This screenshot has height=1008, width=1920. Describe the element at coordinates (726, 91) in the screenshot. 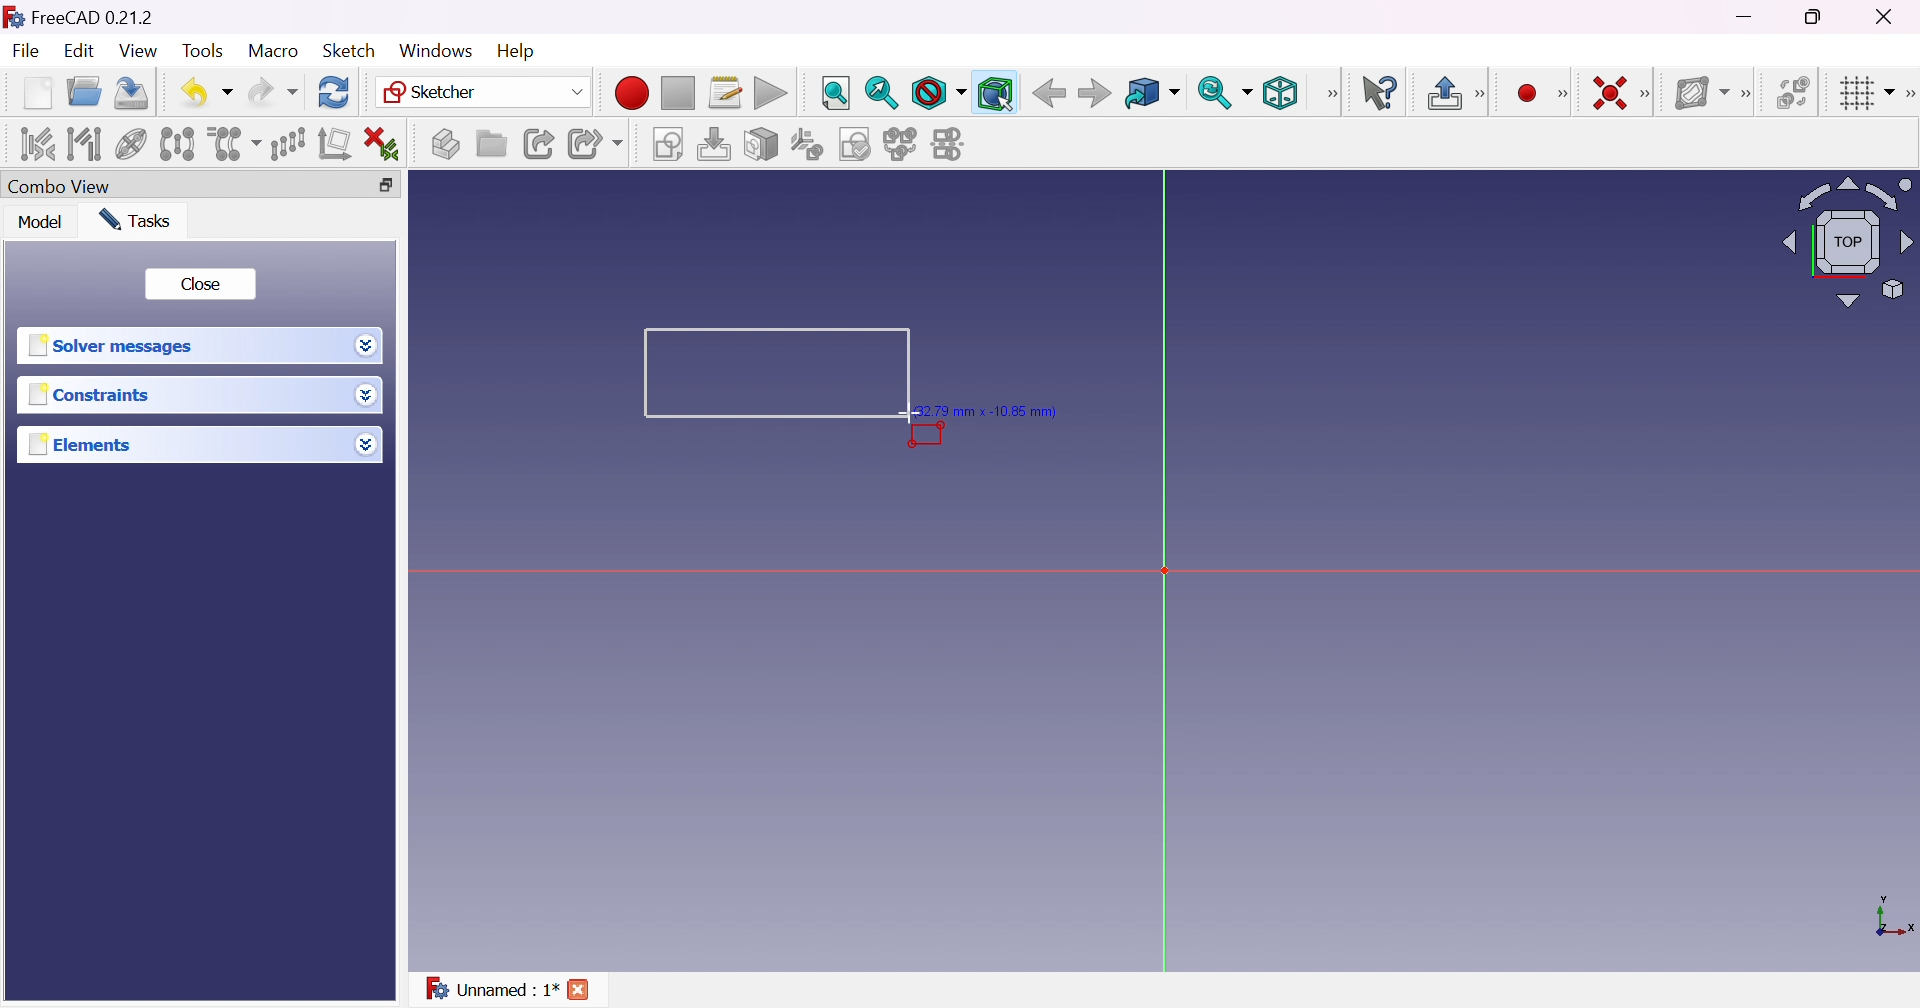

I see `Macros` at that location.